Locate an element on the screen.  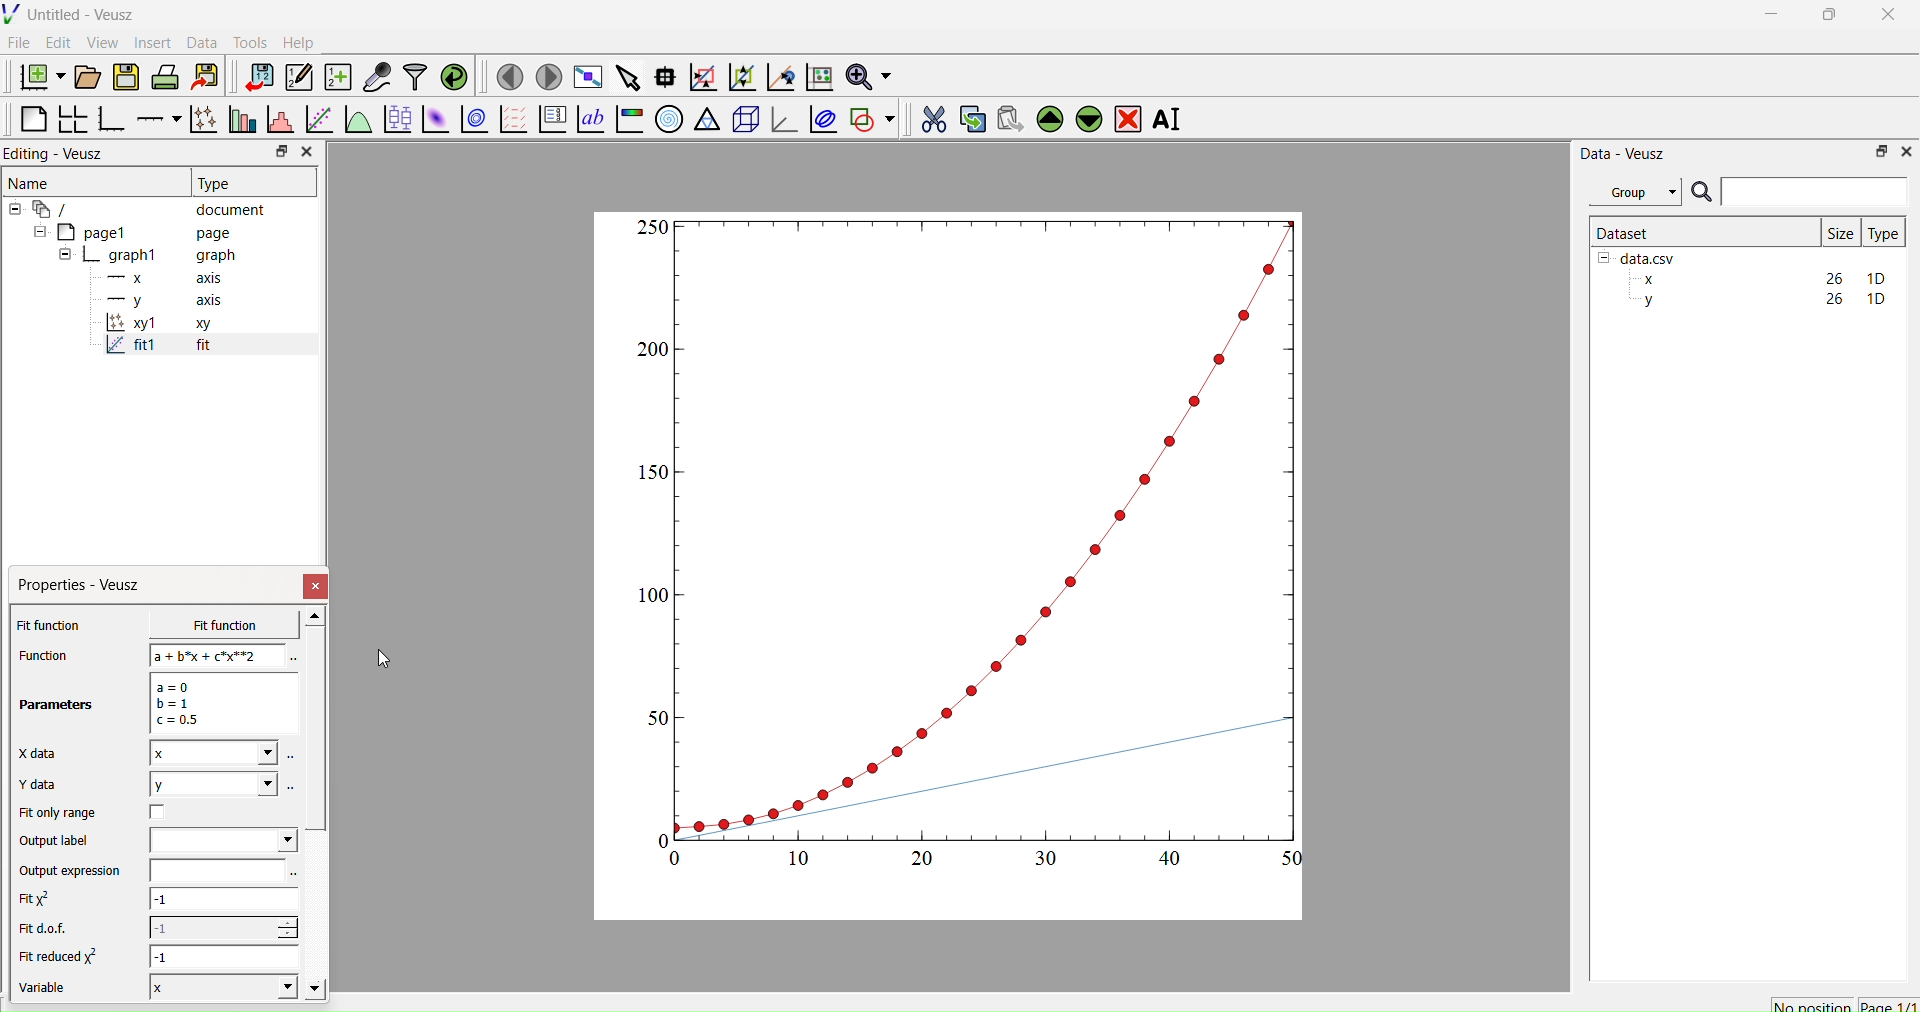
Full screen is located at coordinates (584, 77).